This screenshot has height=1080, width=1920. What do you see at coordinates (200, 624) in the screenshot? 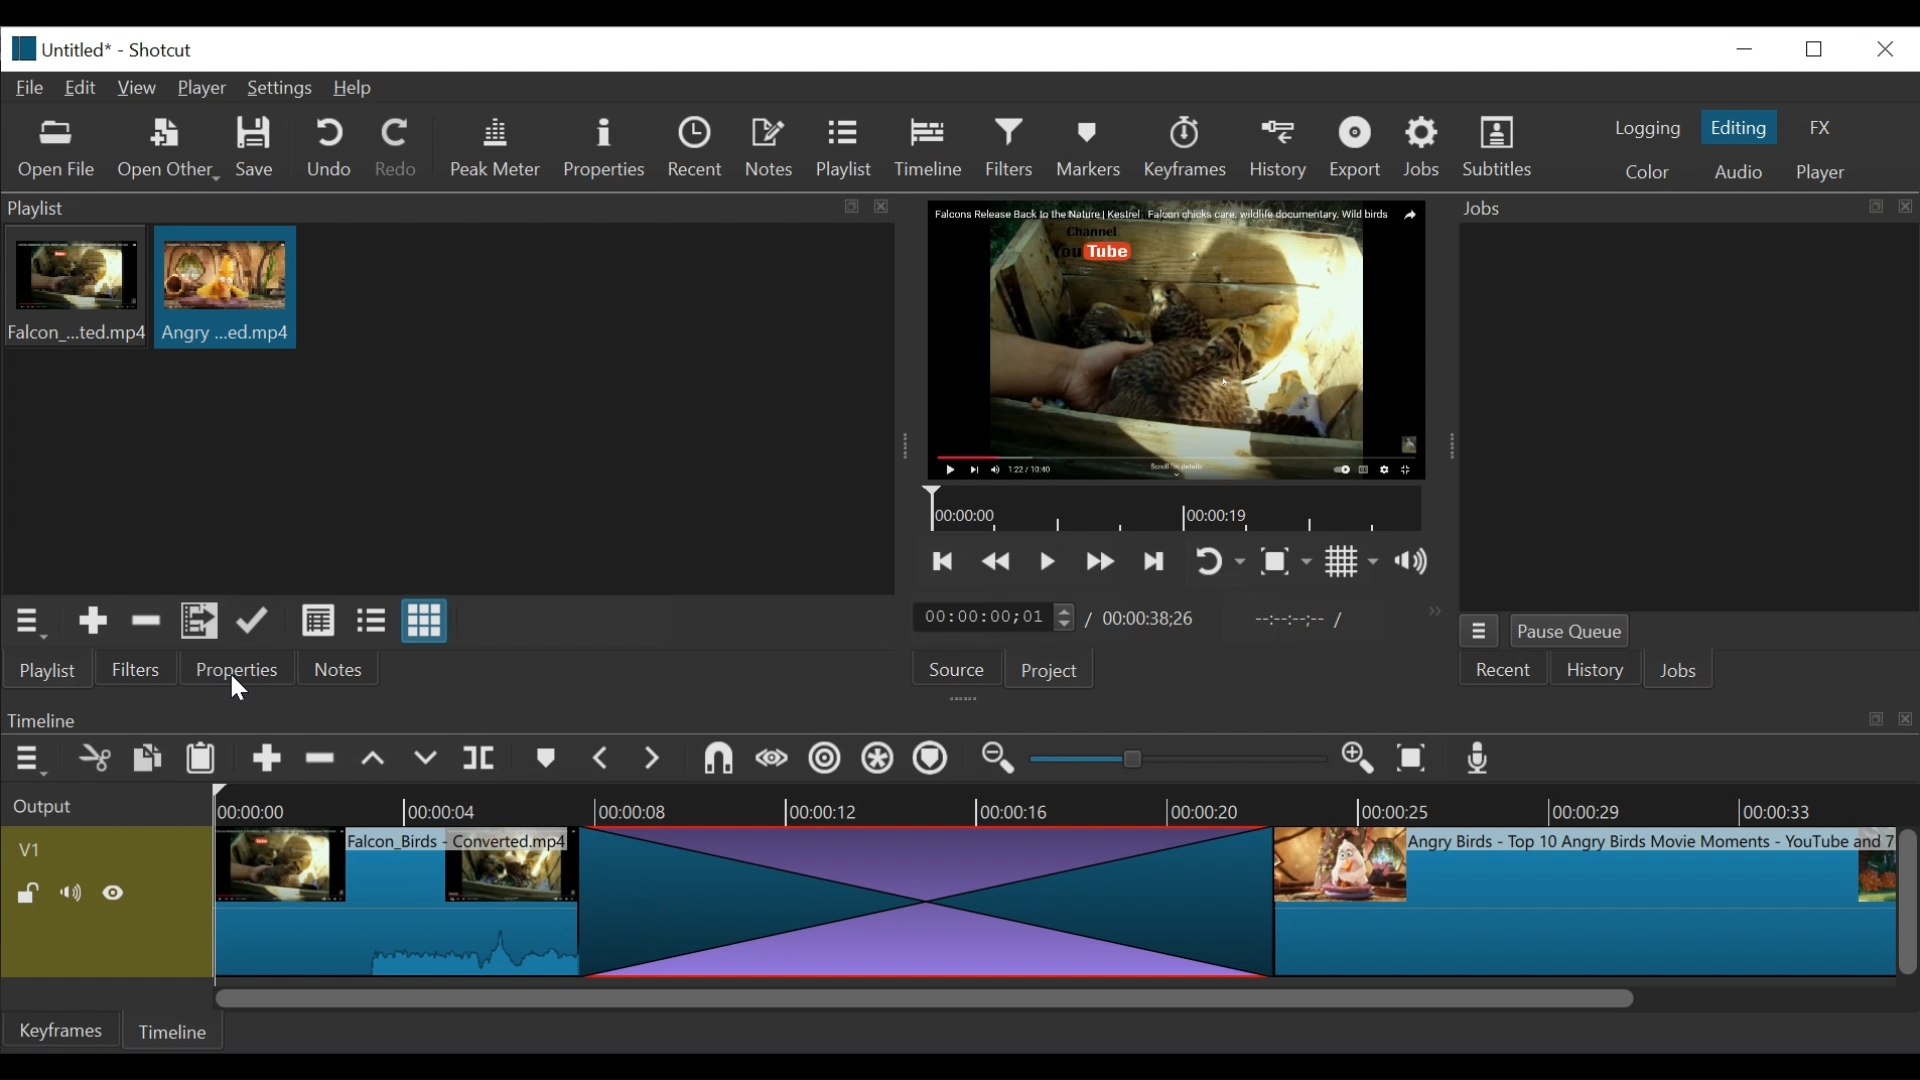
I see `Add files to playlist` at bounding box center [200, 624].